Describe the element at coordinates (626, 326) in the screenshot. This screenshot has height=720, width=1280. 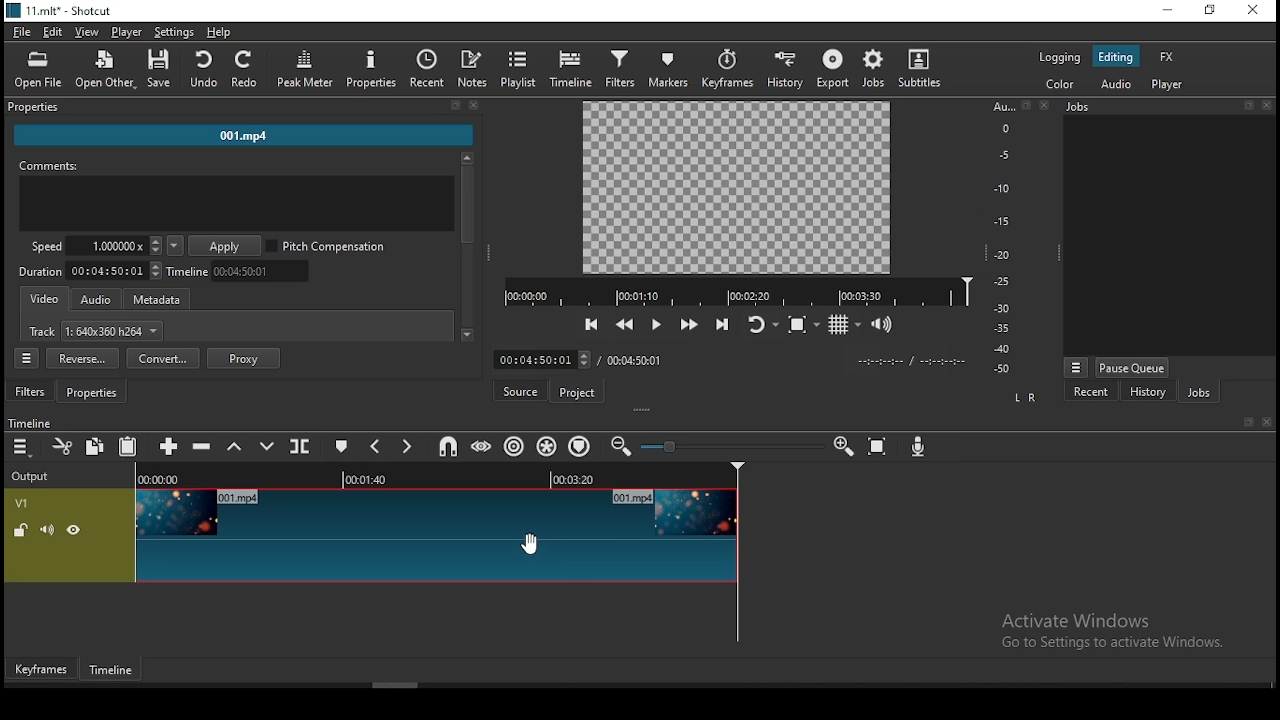
I see `play quickly backwards` at that location.